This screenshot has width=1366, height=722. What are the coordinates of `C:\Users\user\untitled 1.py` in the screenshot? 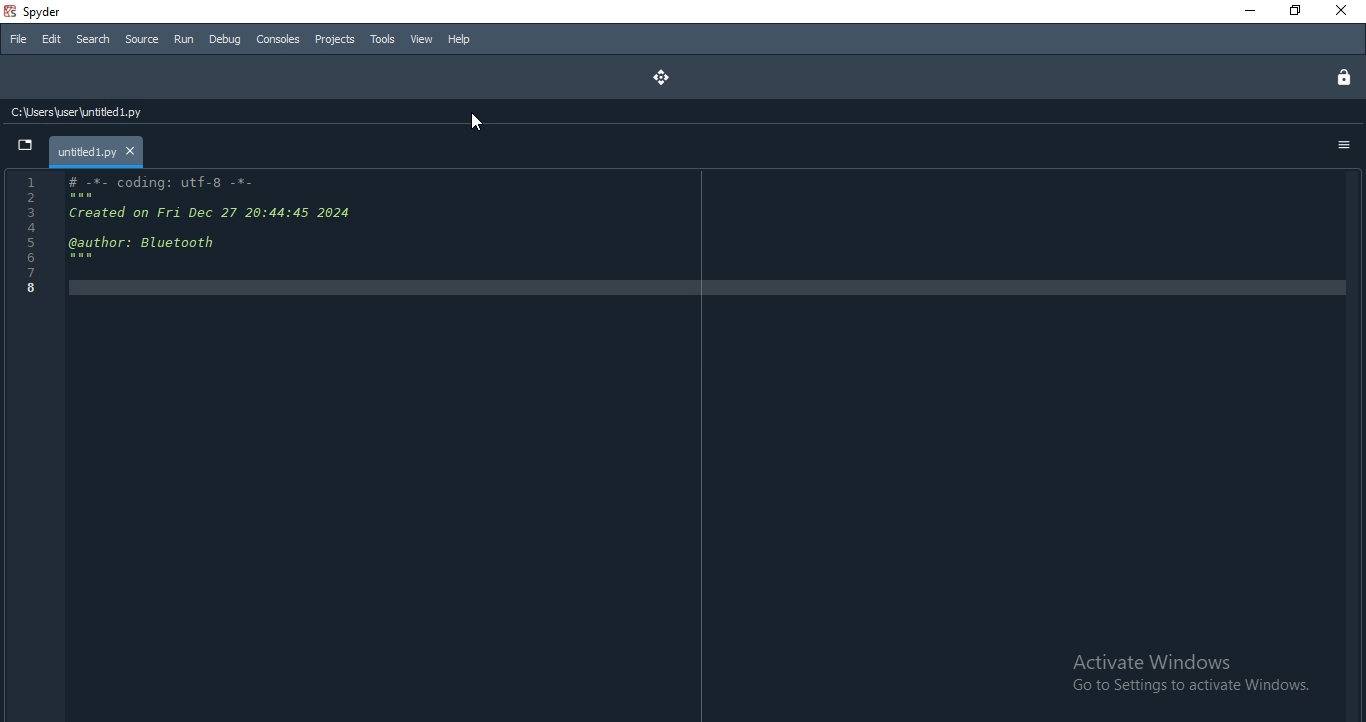 It's located at (104, 114).